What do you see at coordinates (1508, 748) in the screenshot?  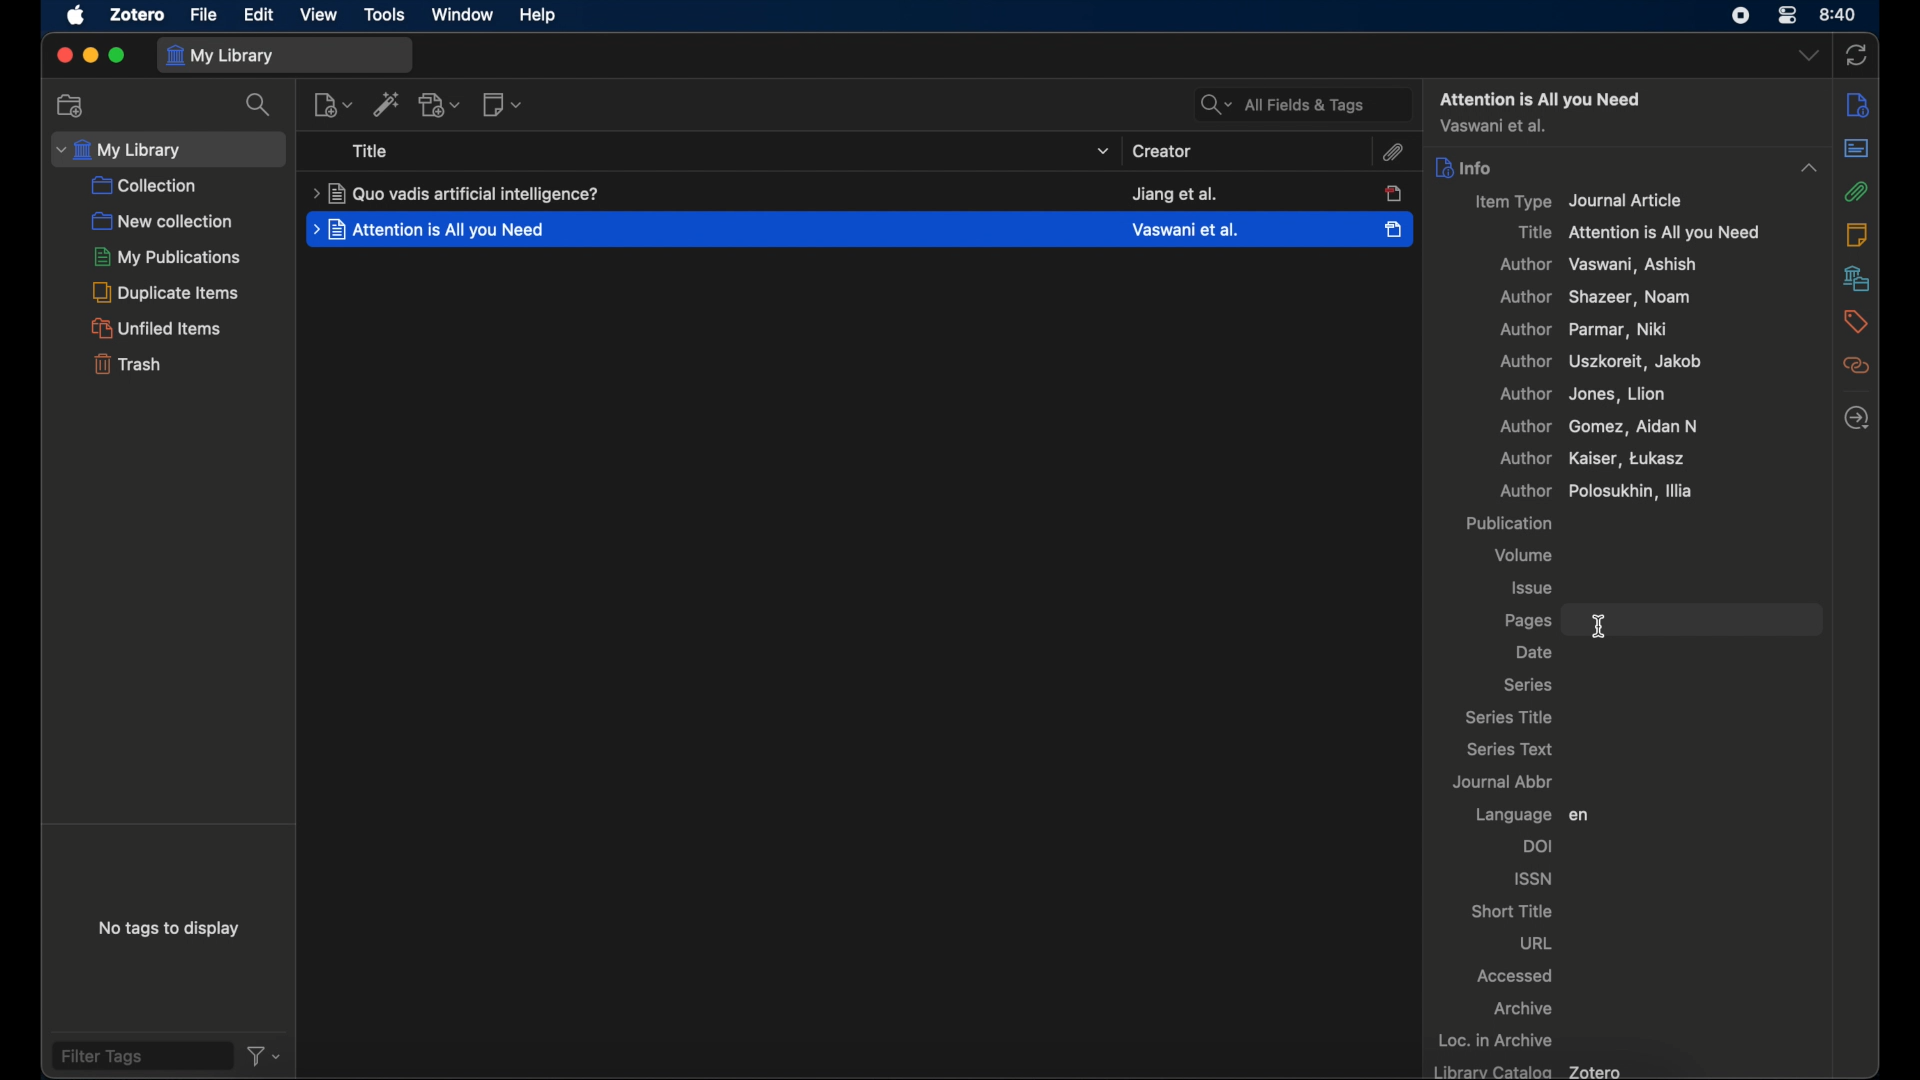 I see `series text` at bounding box center [1508, 748].